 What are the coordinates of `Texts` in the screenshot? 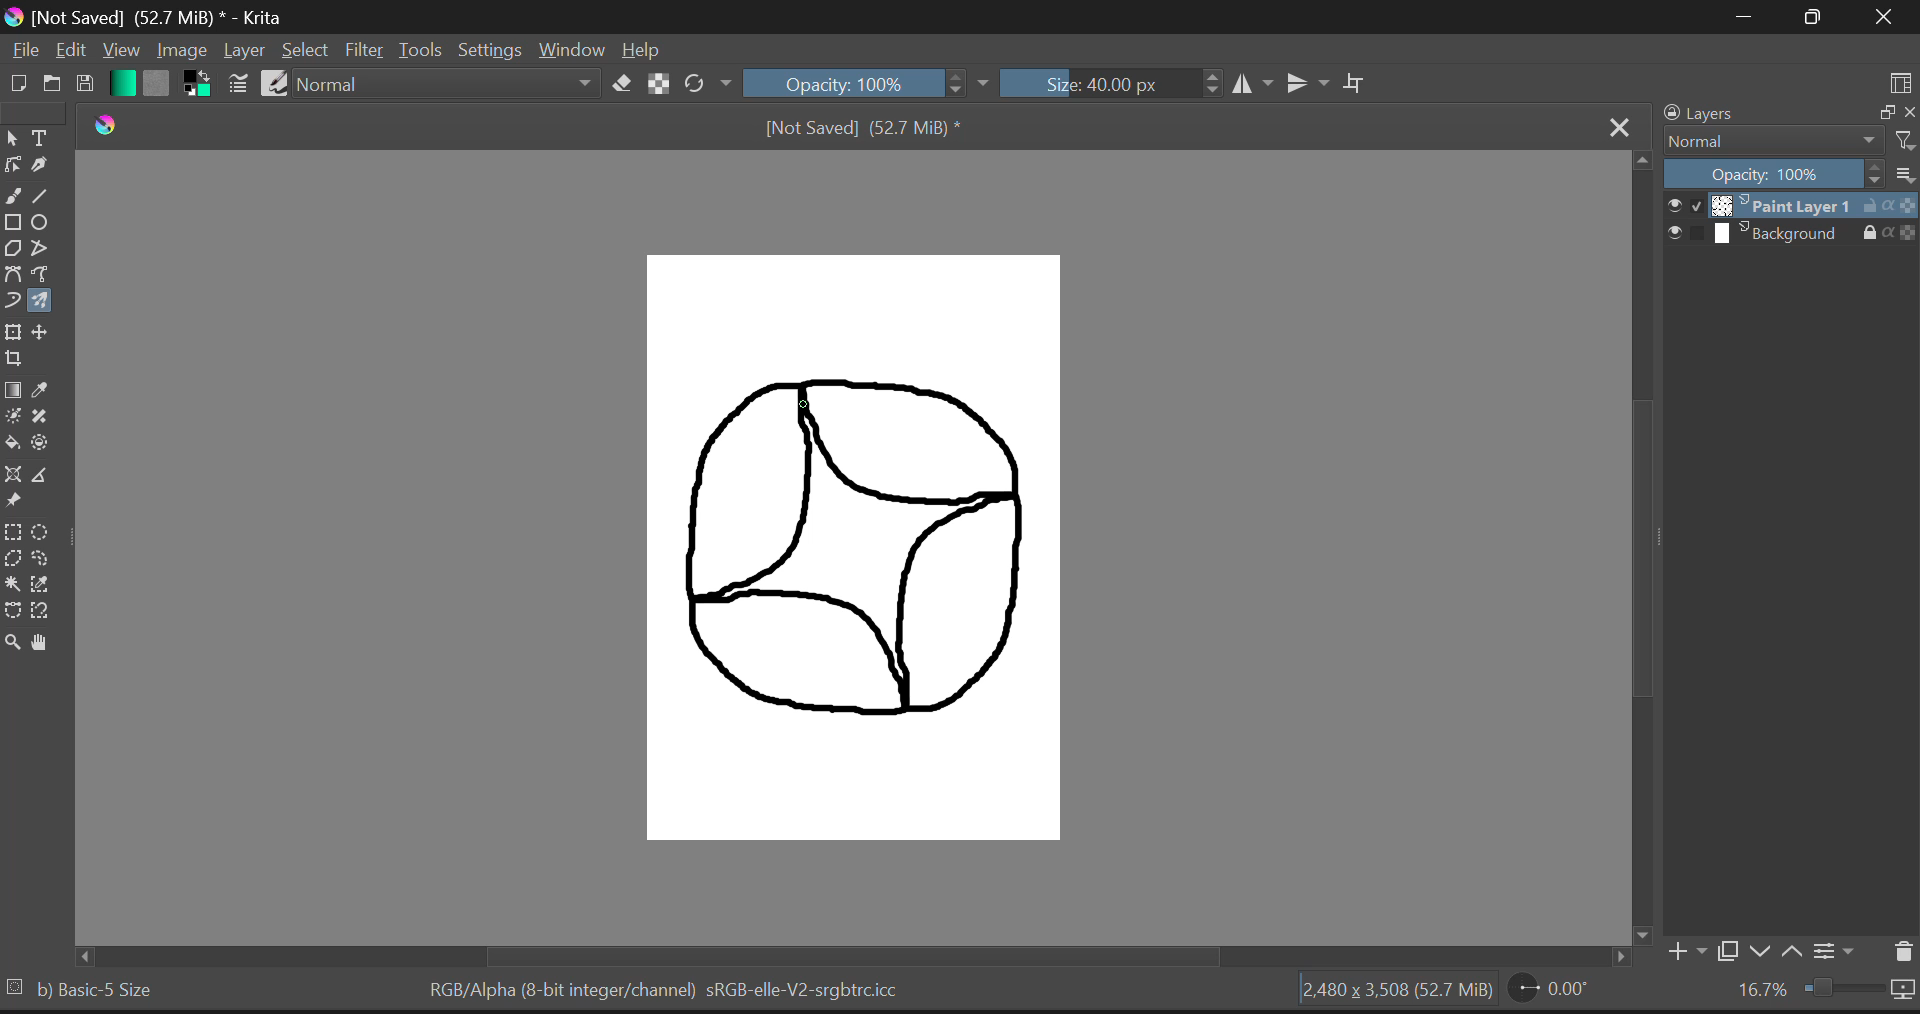 It's located at (41, 136).